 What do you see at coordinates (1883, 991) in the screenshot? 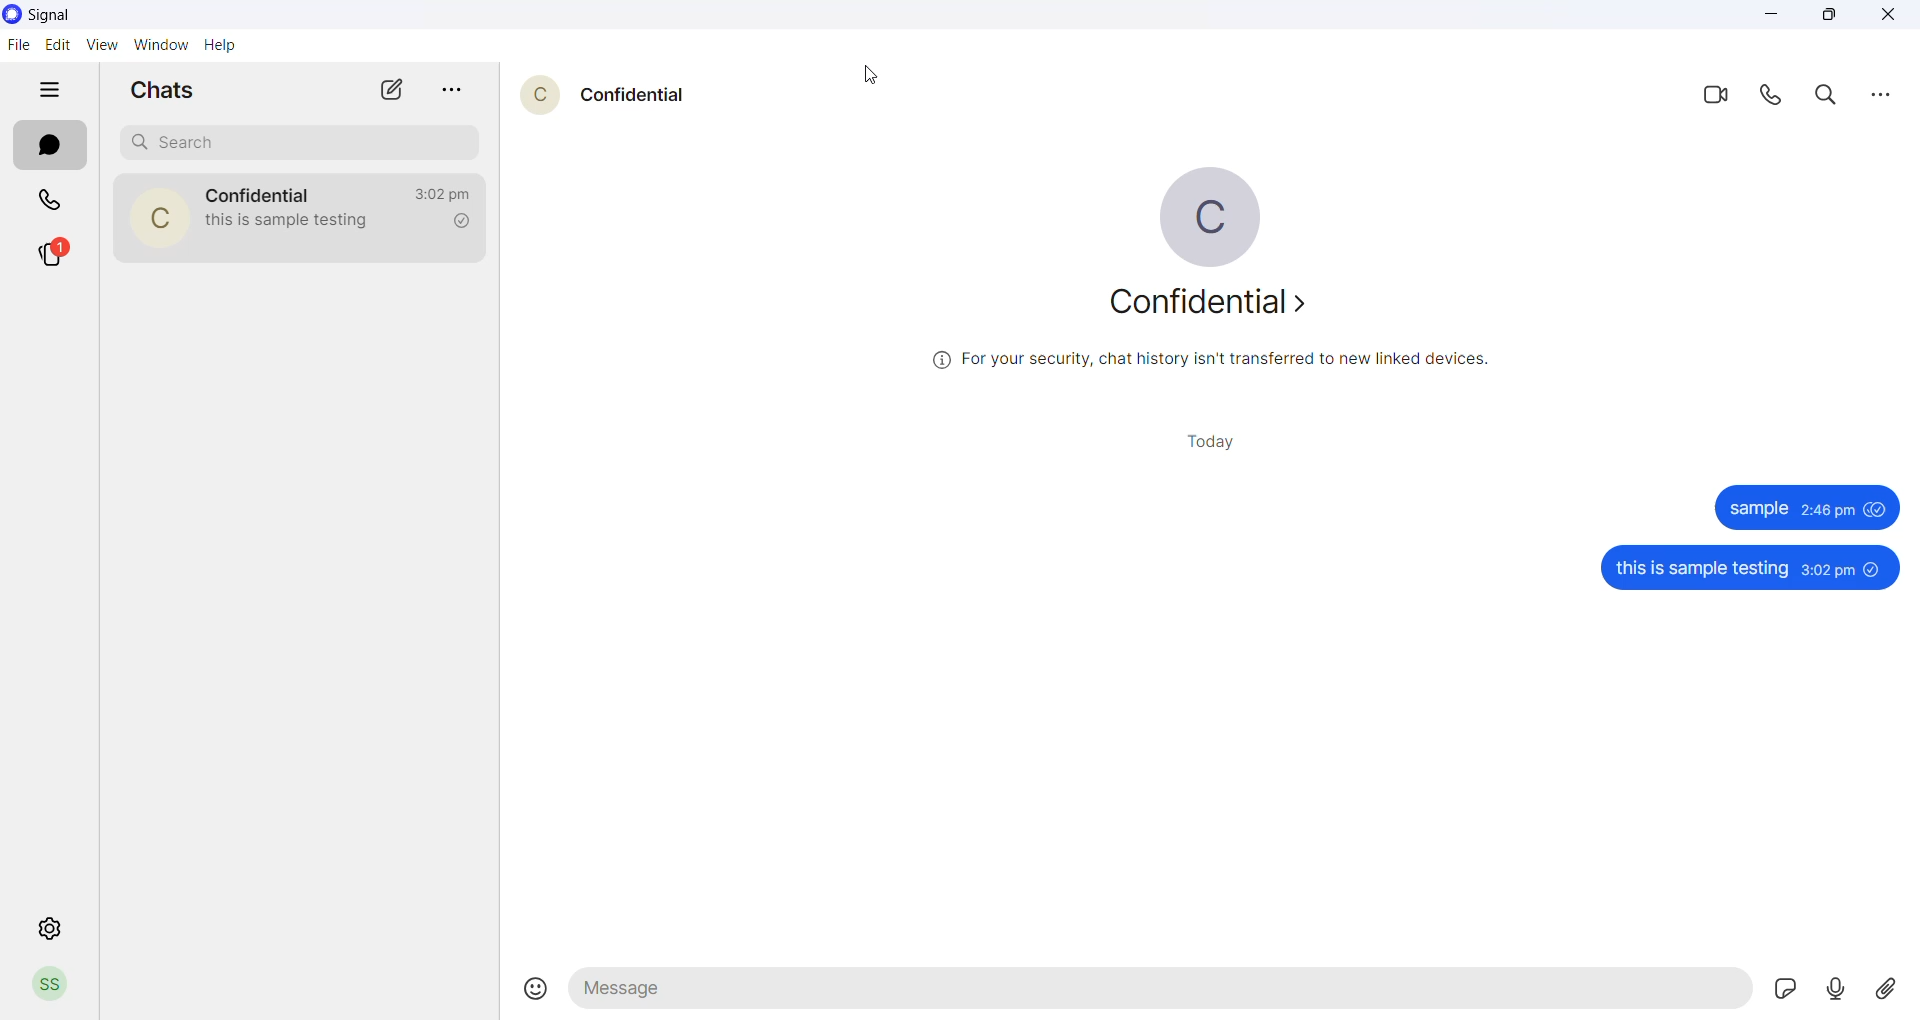
I see `share attachment` at bounding box center [1883, 991].